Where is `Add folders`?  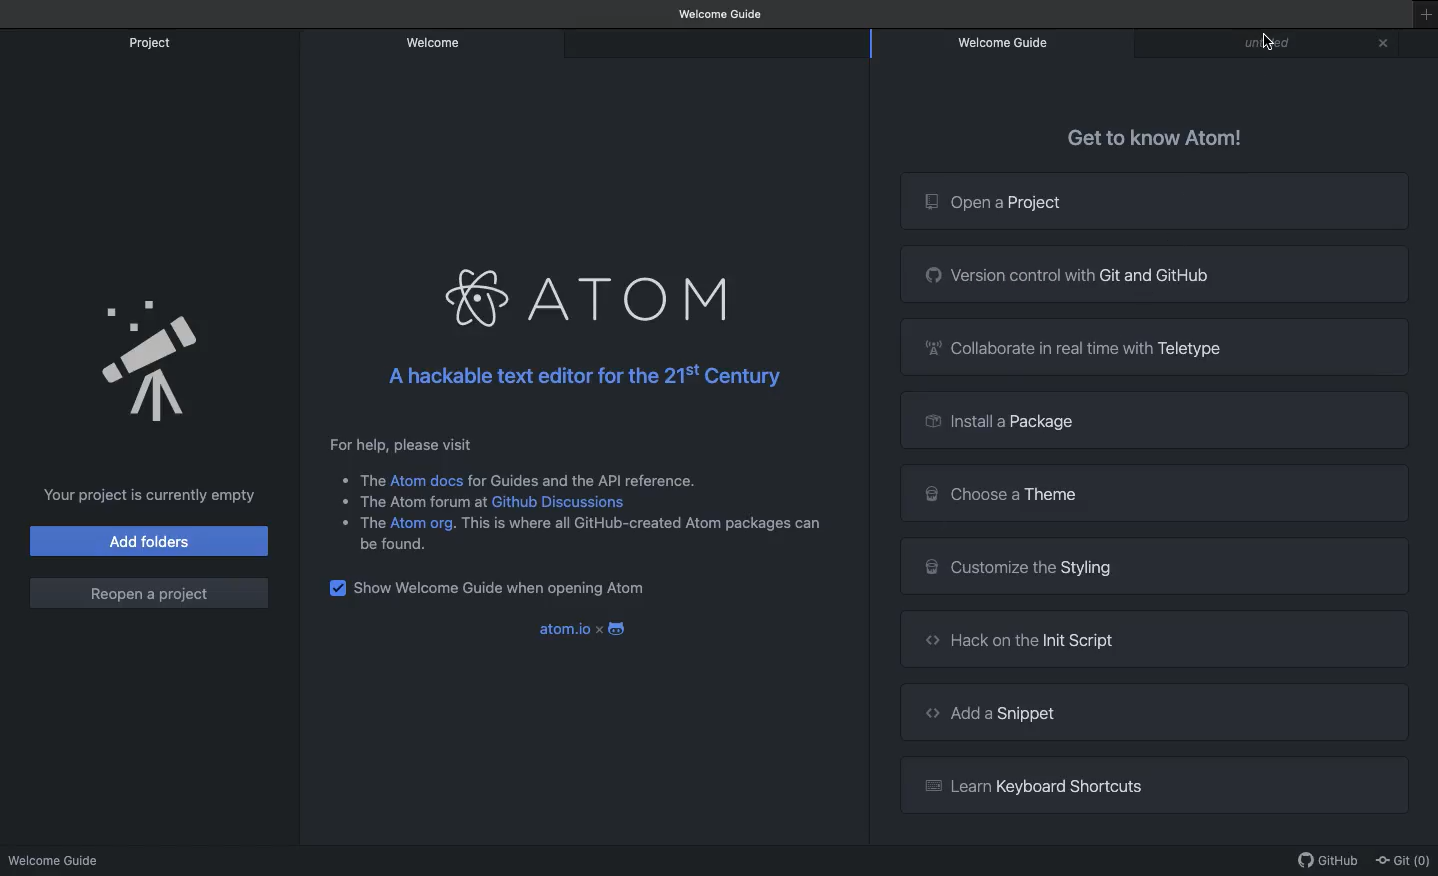
Add folders is located at coordinates (147, 543).